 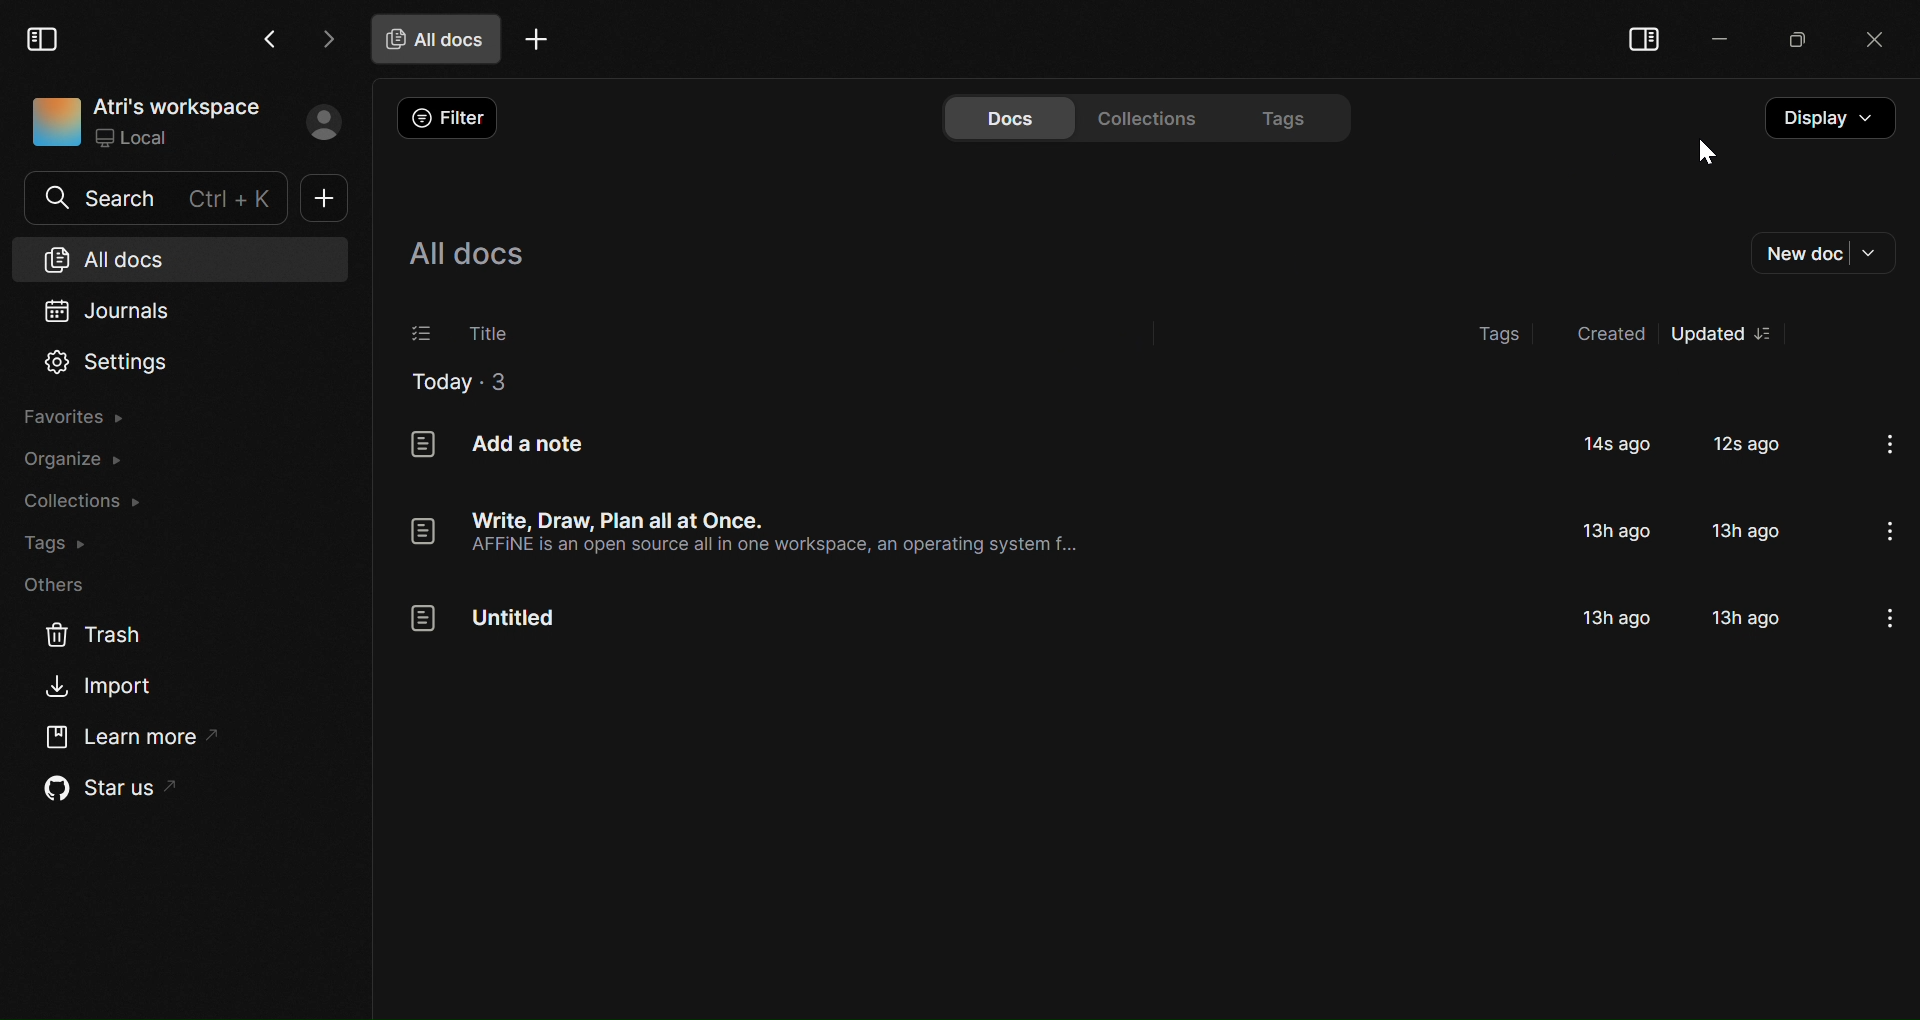 I want to click on icon, so click(x=422, y=447).